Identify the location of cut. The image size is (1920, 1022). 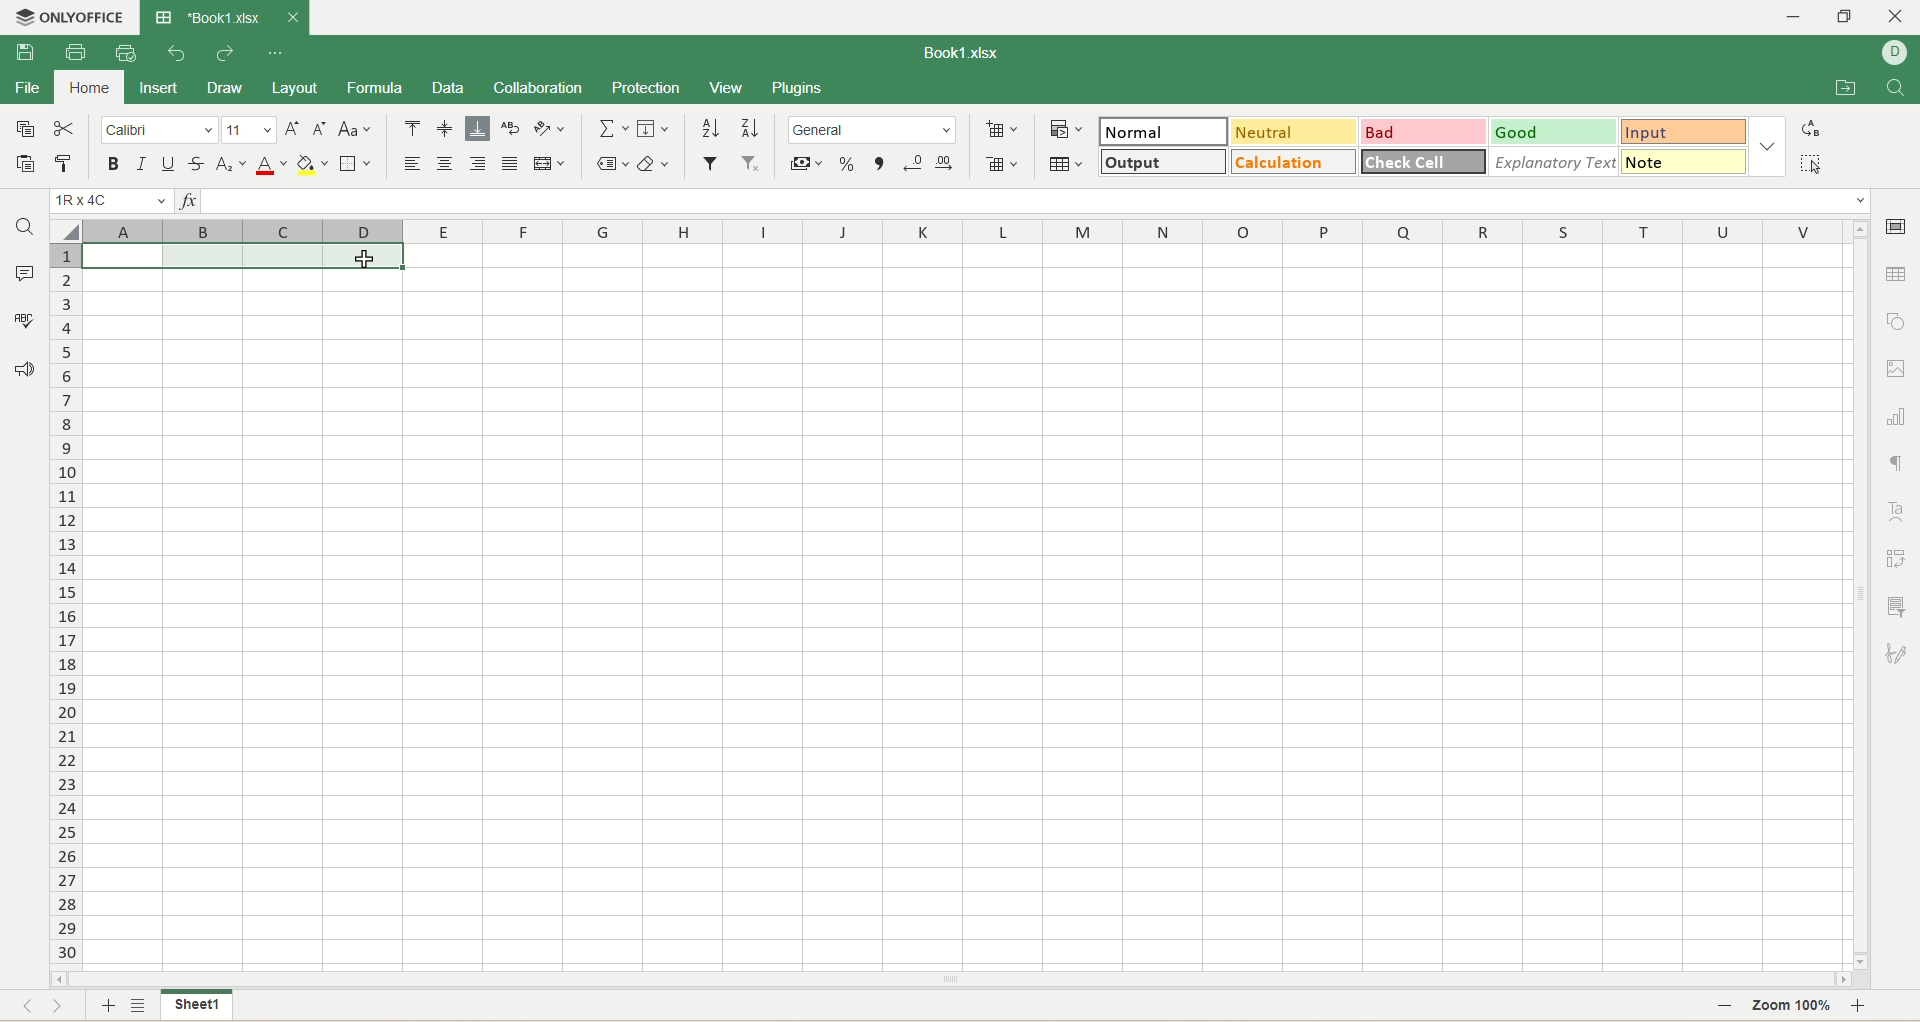
(68, 128).